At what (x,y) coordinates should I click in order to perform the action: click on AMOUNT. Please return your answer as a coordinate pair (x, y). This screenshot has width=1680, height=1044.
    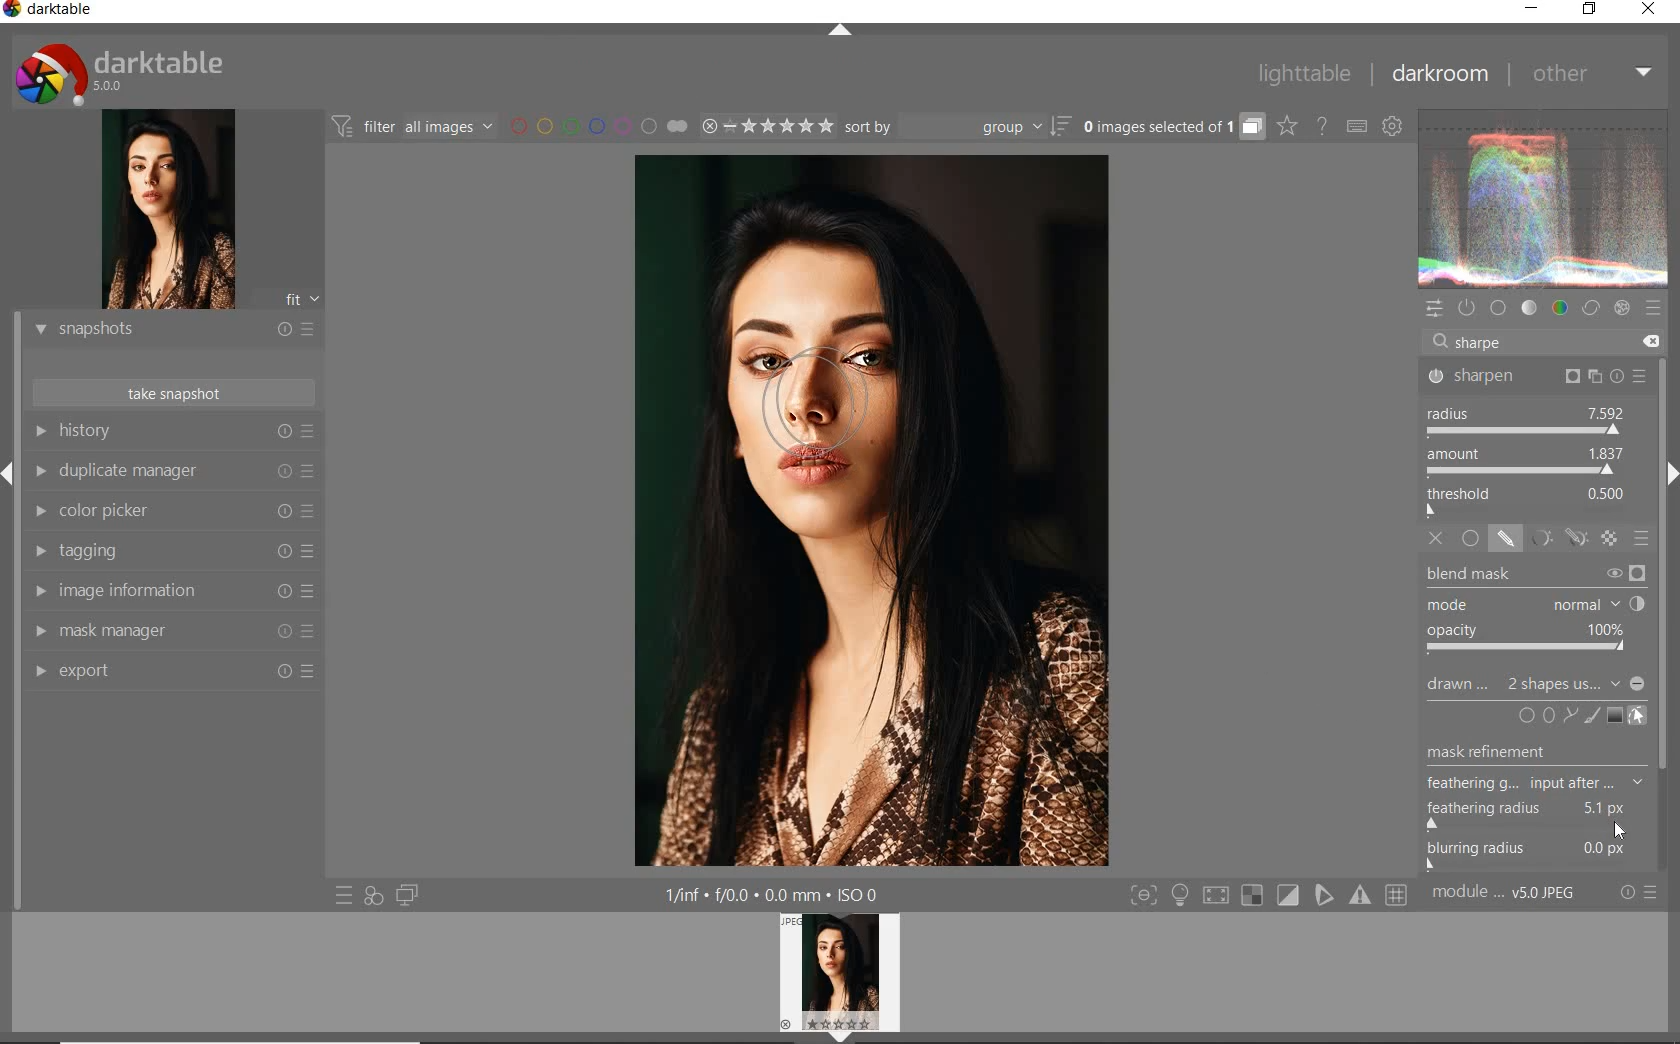
    Looking at the image, I should click on (1526, 461).